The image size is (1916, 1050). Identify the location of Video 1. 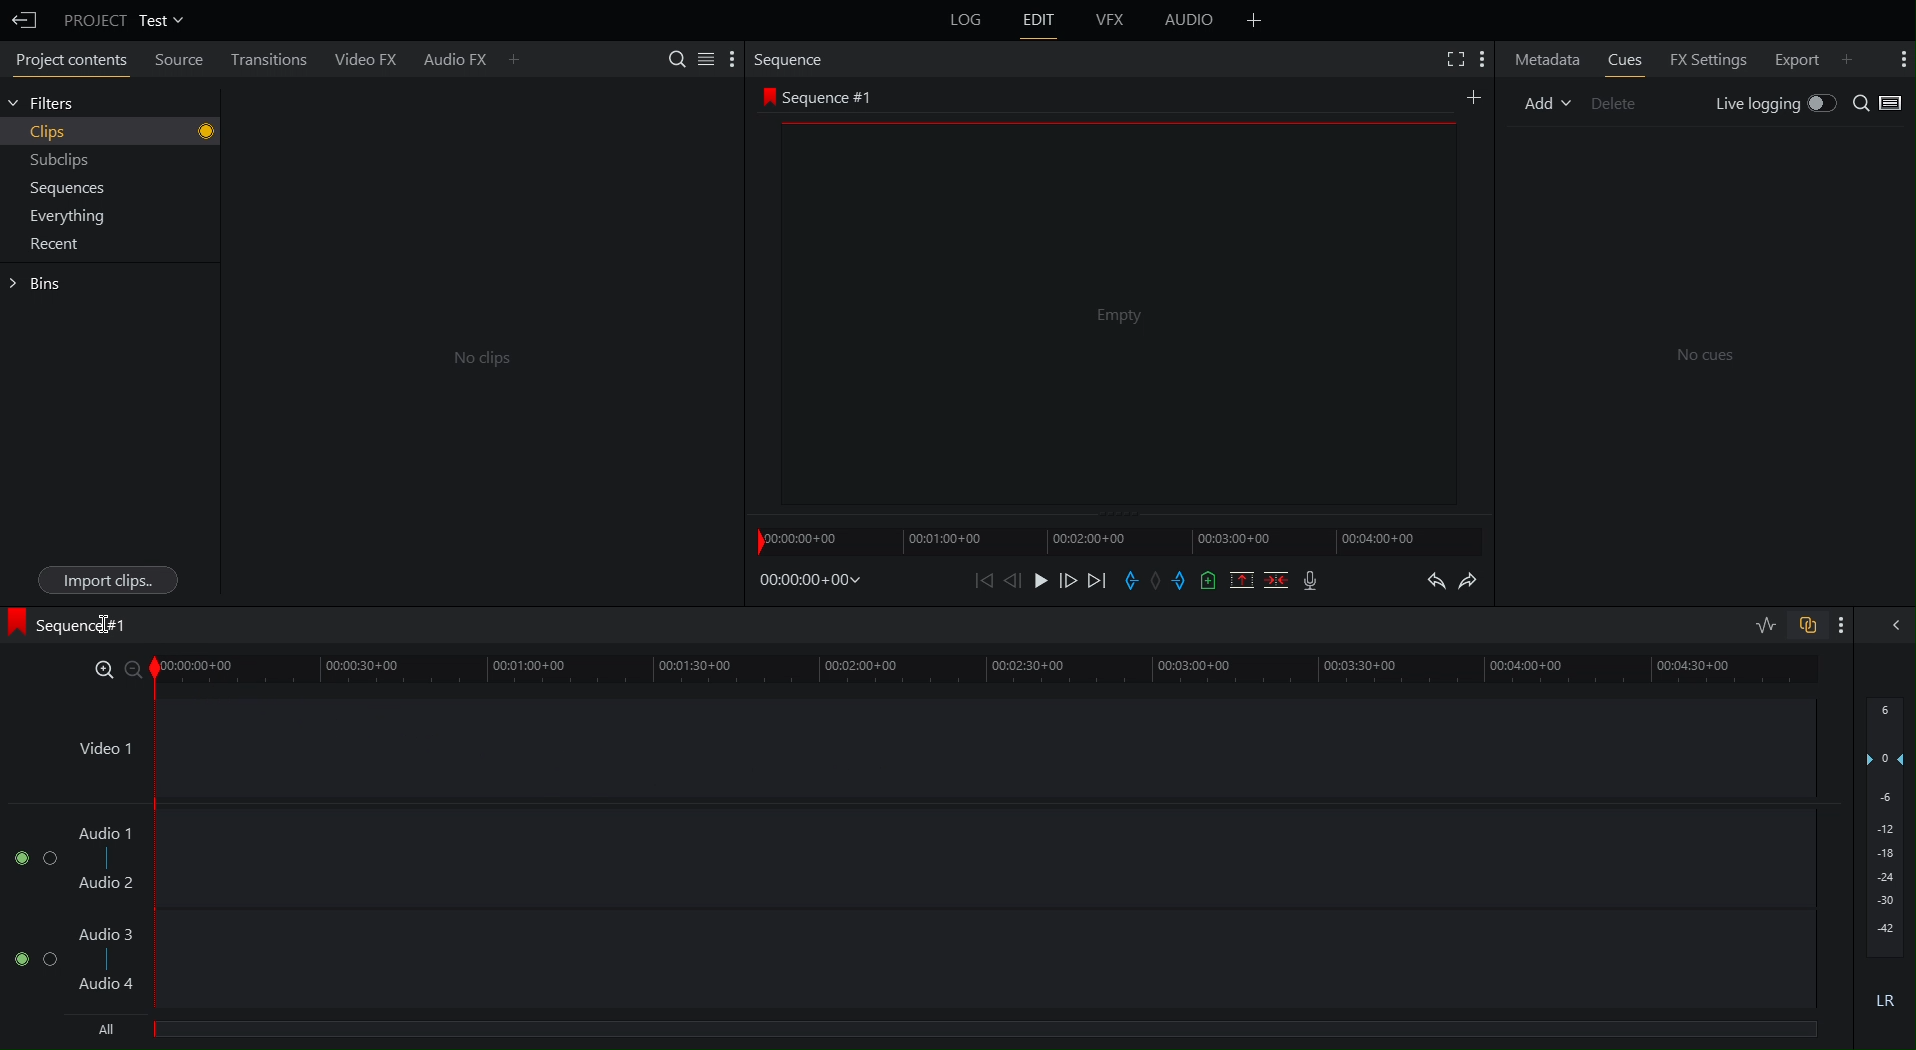
(102, 743).